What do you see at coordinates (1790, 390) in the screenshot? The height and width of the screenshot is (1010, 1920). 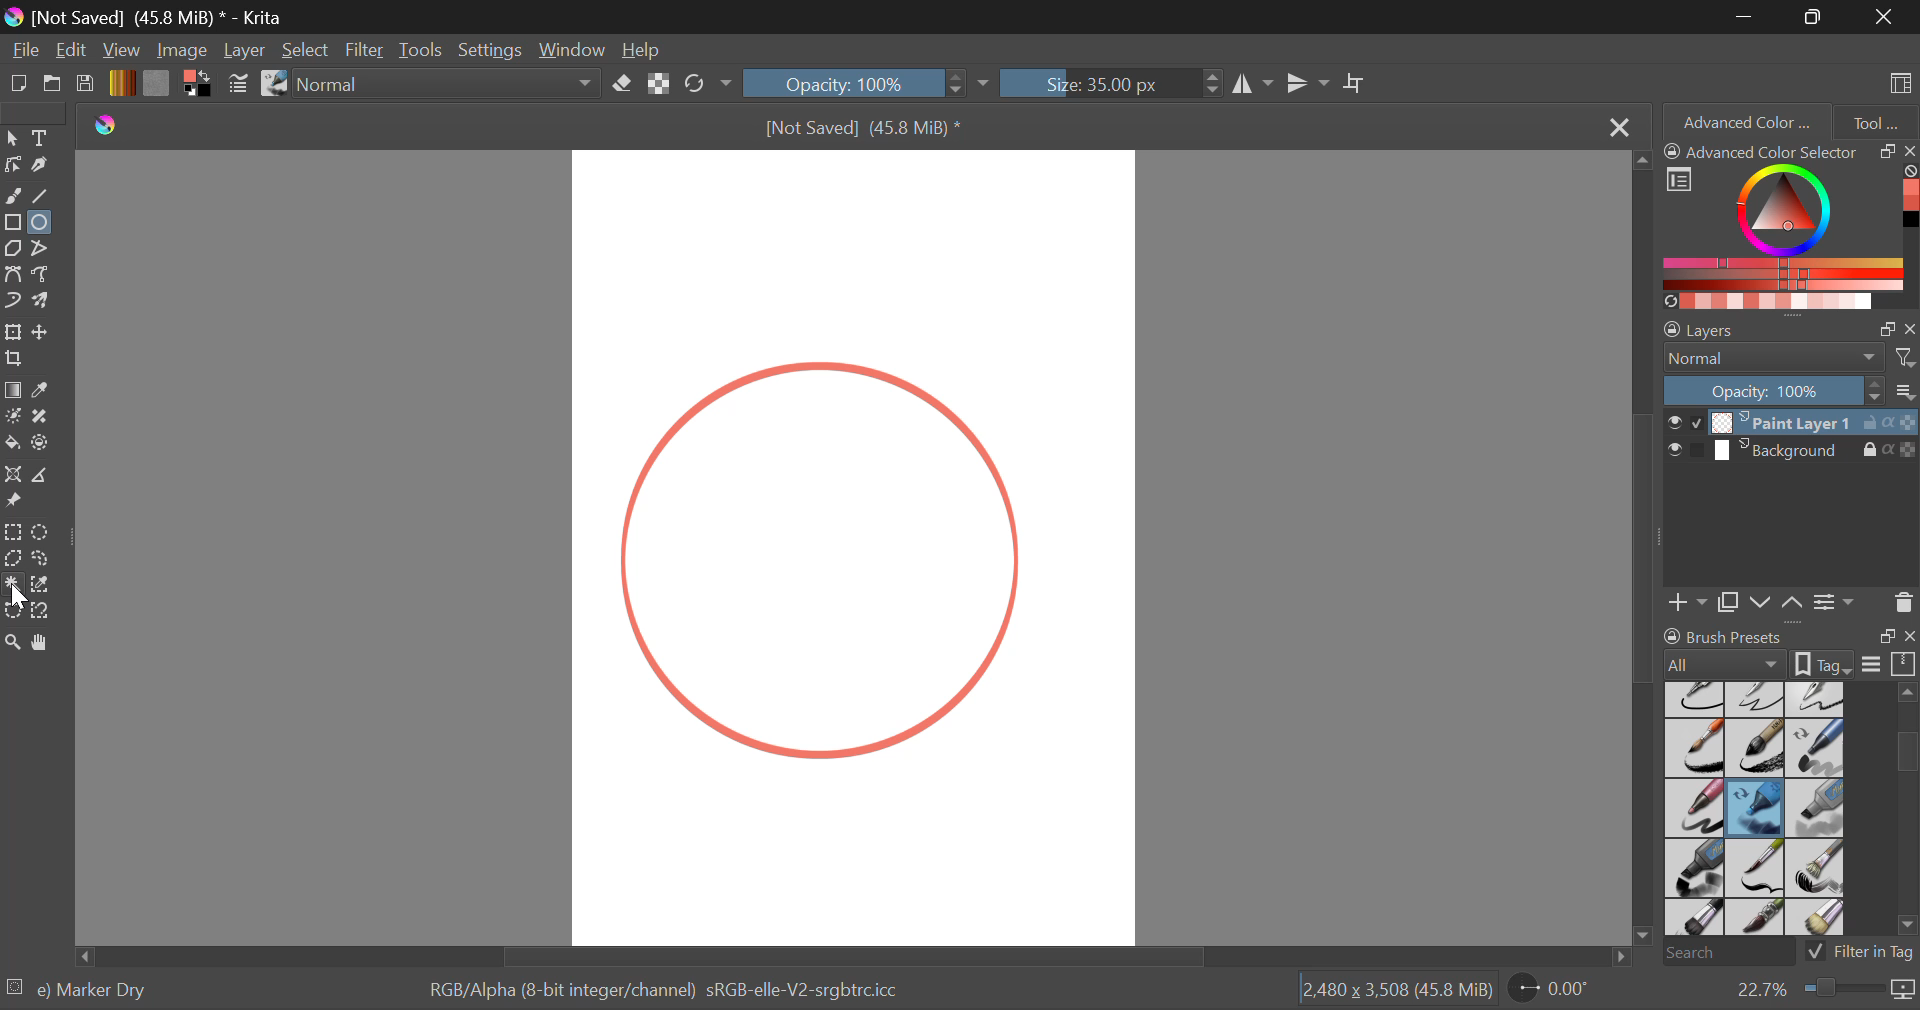 I see `Layer Opacity` at bounding box center [1790, 390].